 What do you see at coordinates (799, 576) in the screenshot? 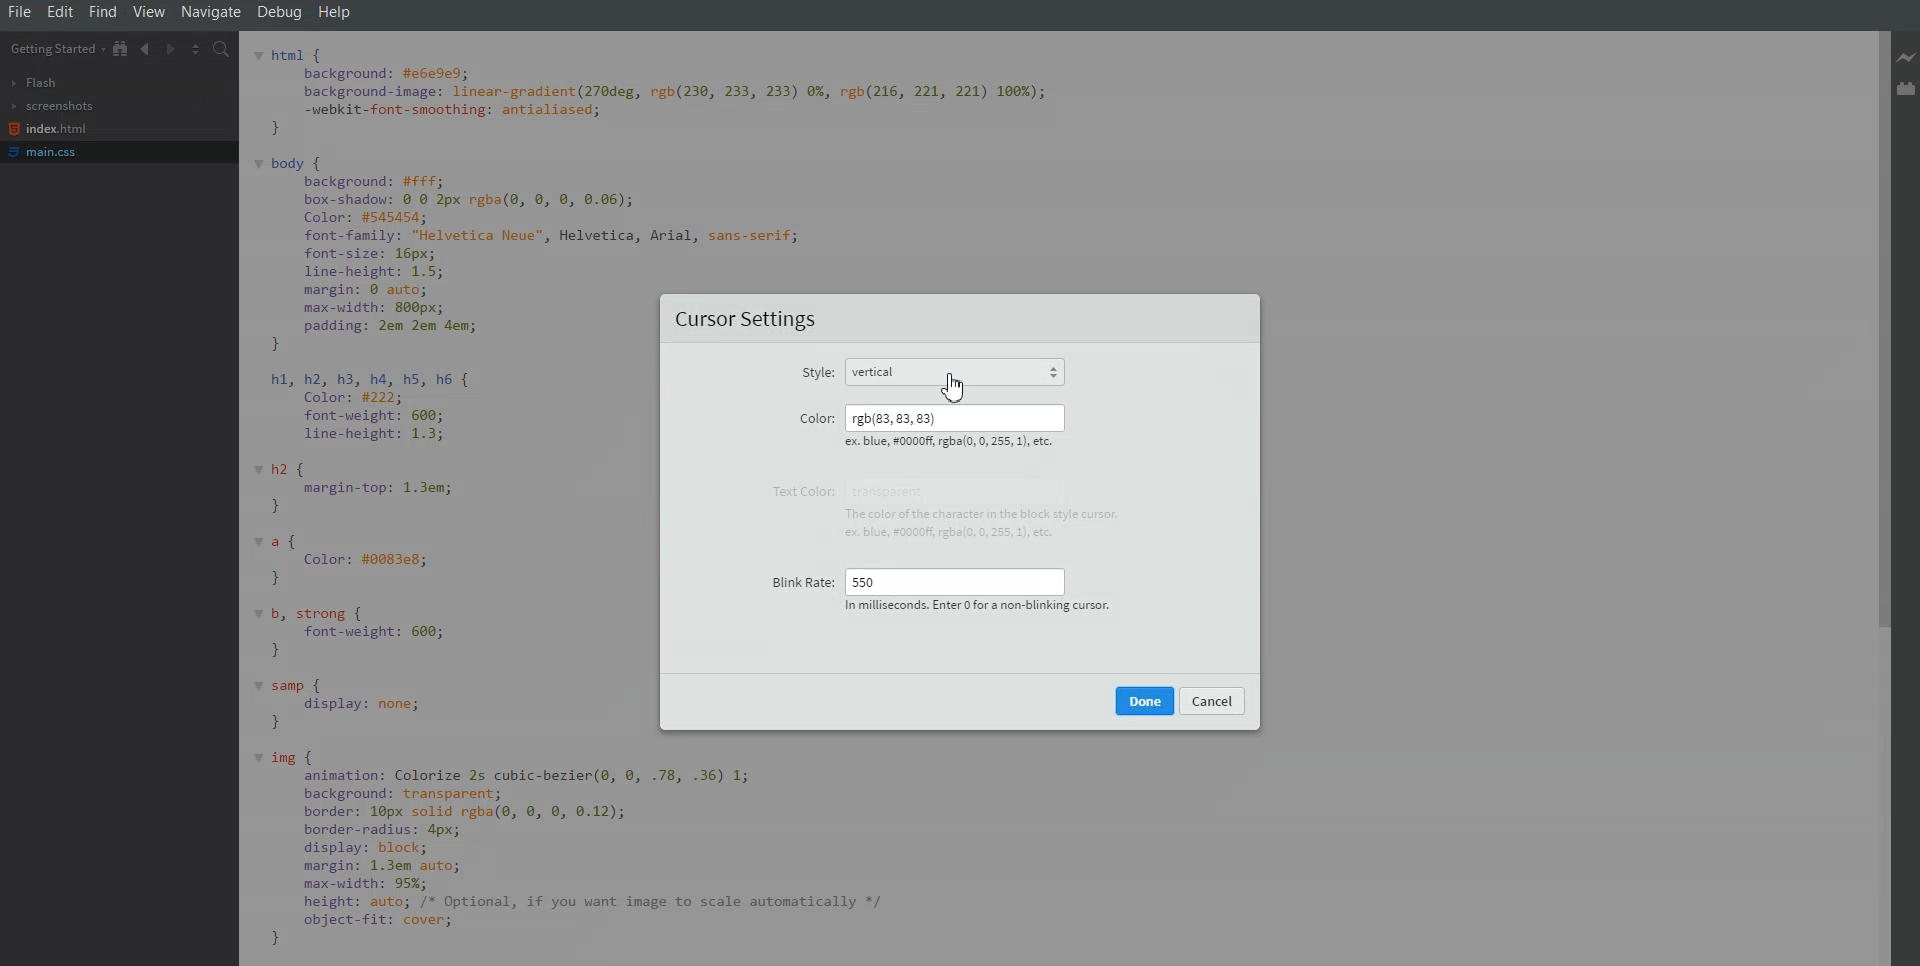
I see `Blink Rate` at bounding box center [799, 576].